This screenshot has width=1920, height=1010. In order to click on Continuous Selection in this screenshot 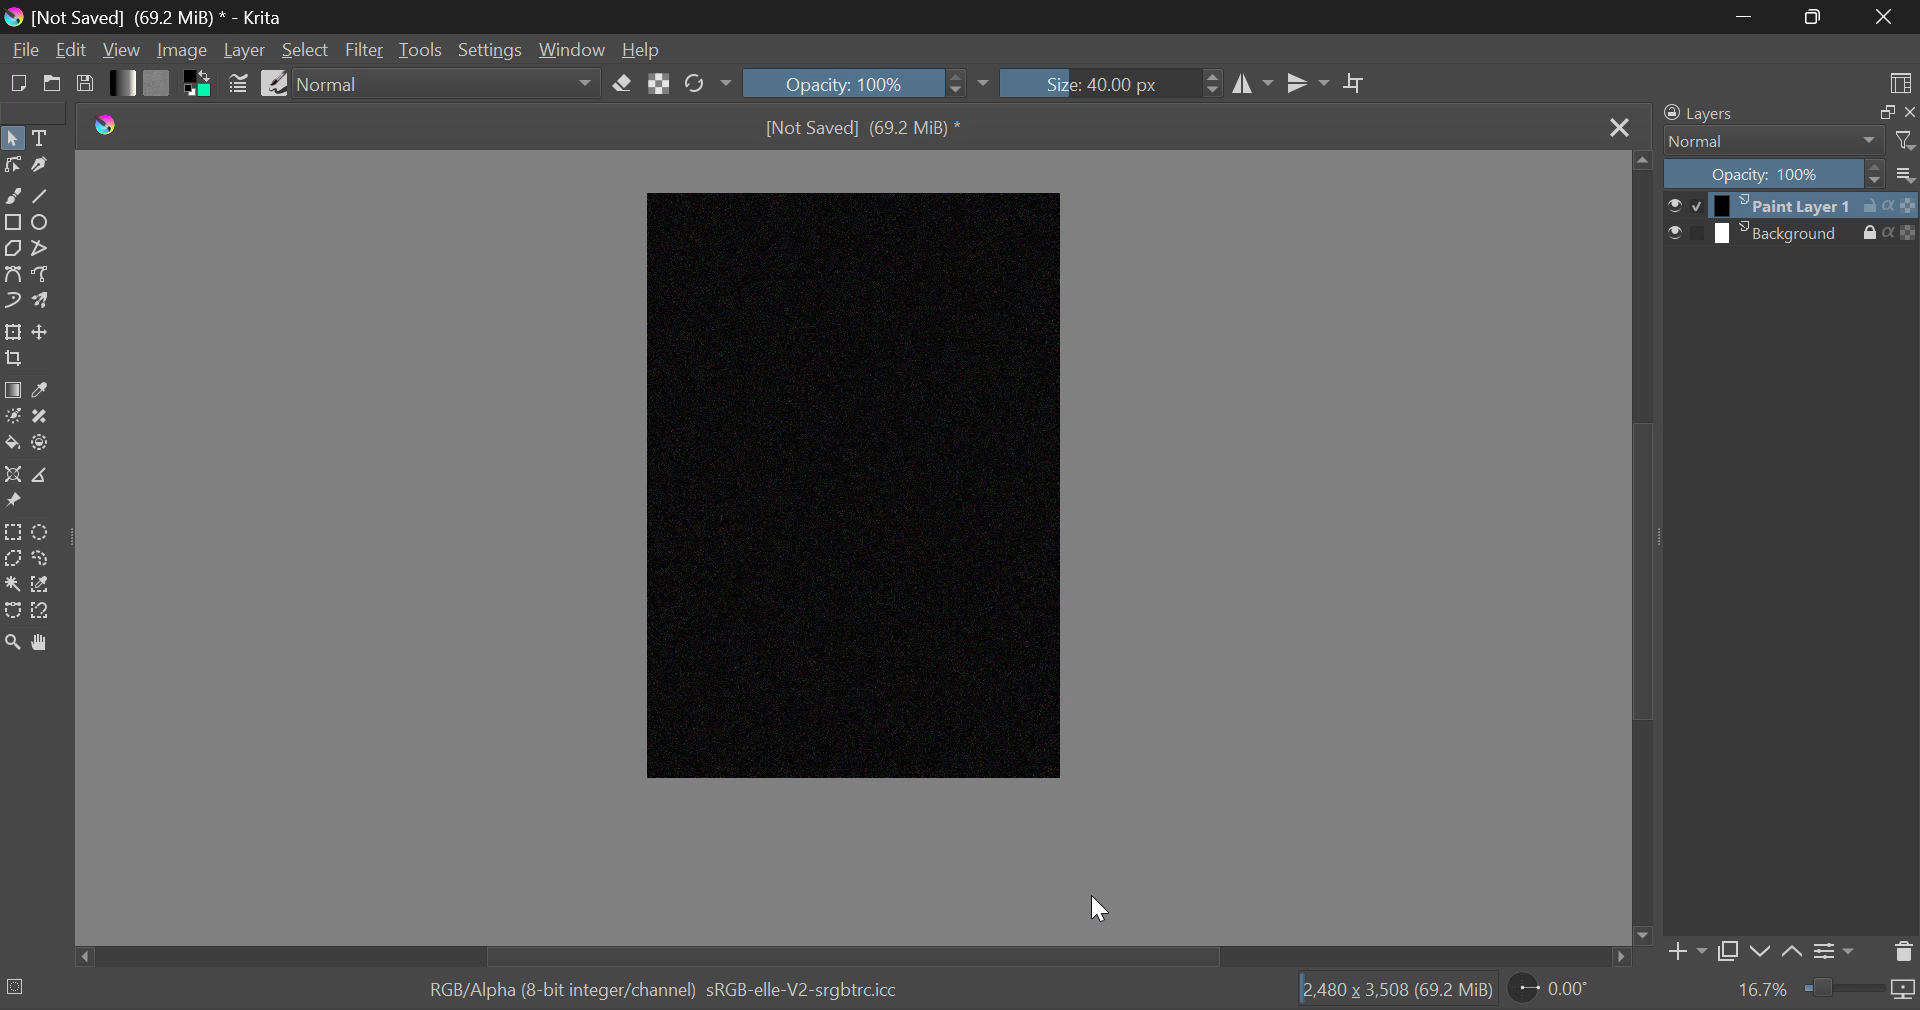, I will do `click(14, 586)`.